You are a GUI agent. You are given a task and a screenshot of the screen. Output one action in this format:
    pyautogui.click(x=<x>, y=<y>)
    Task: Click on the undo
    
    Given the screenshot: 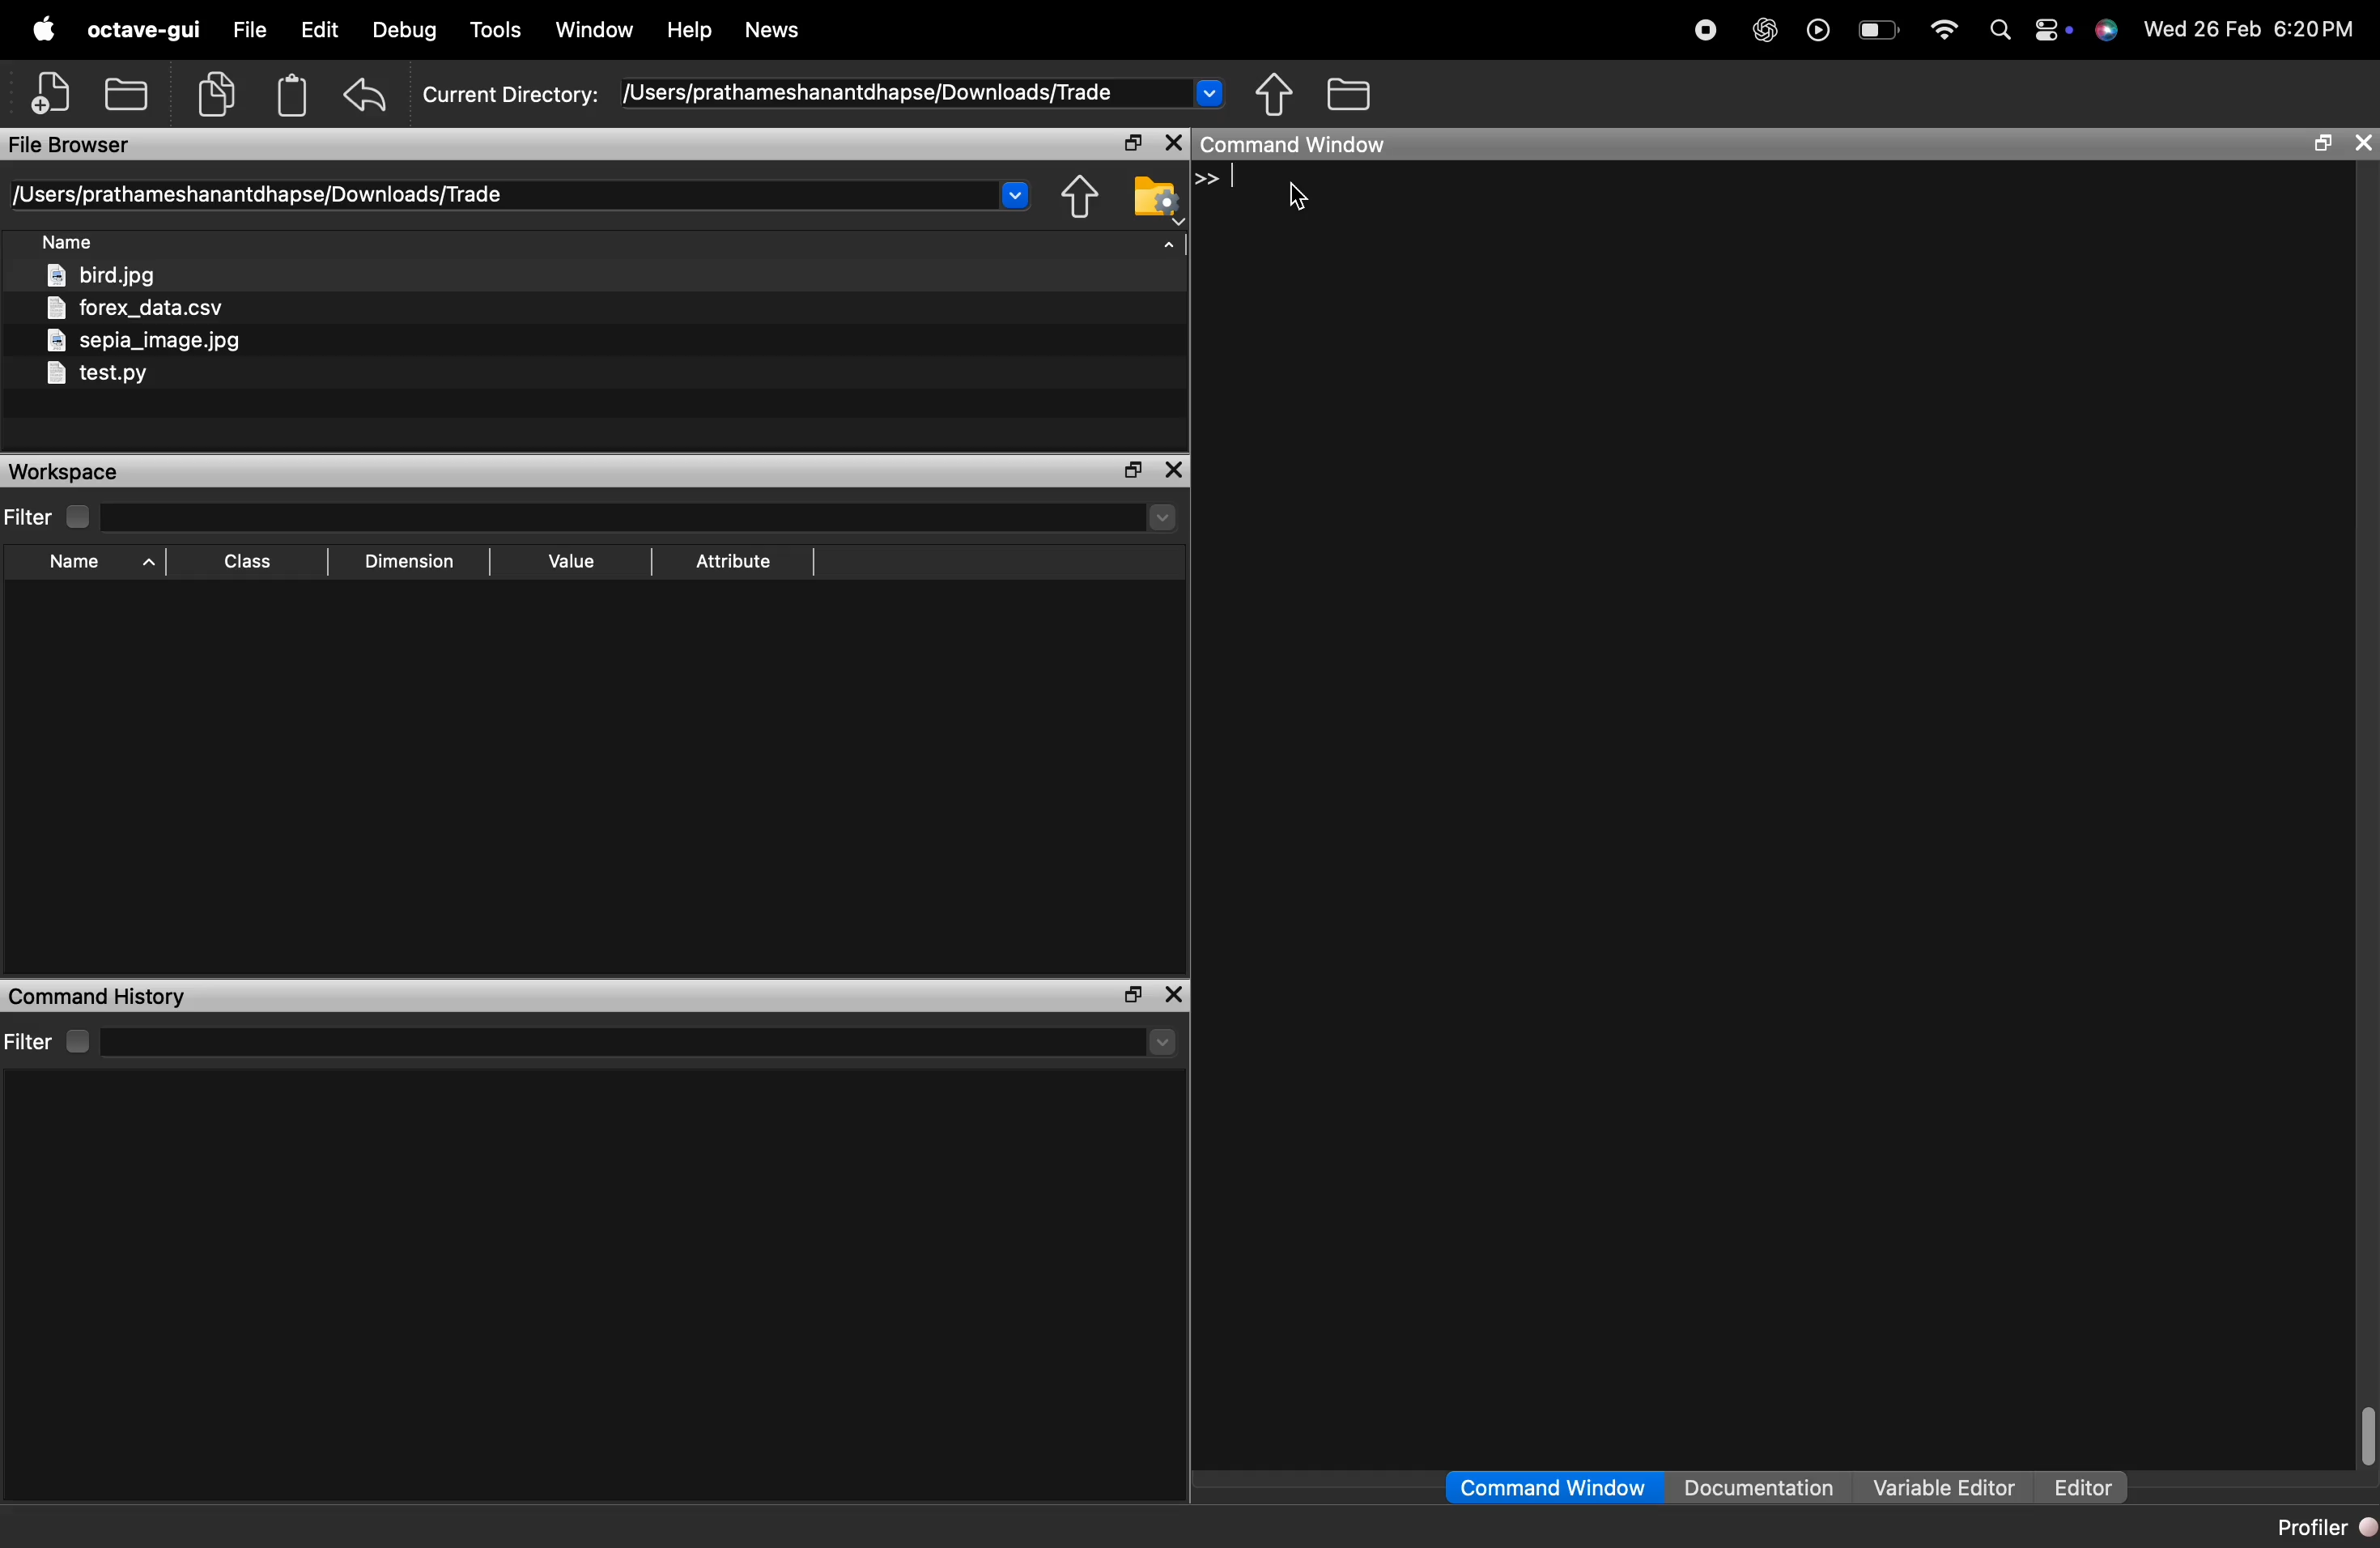 What is the action you would take?
    pyautogui.click(x=368, y=95)
    